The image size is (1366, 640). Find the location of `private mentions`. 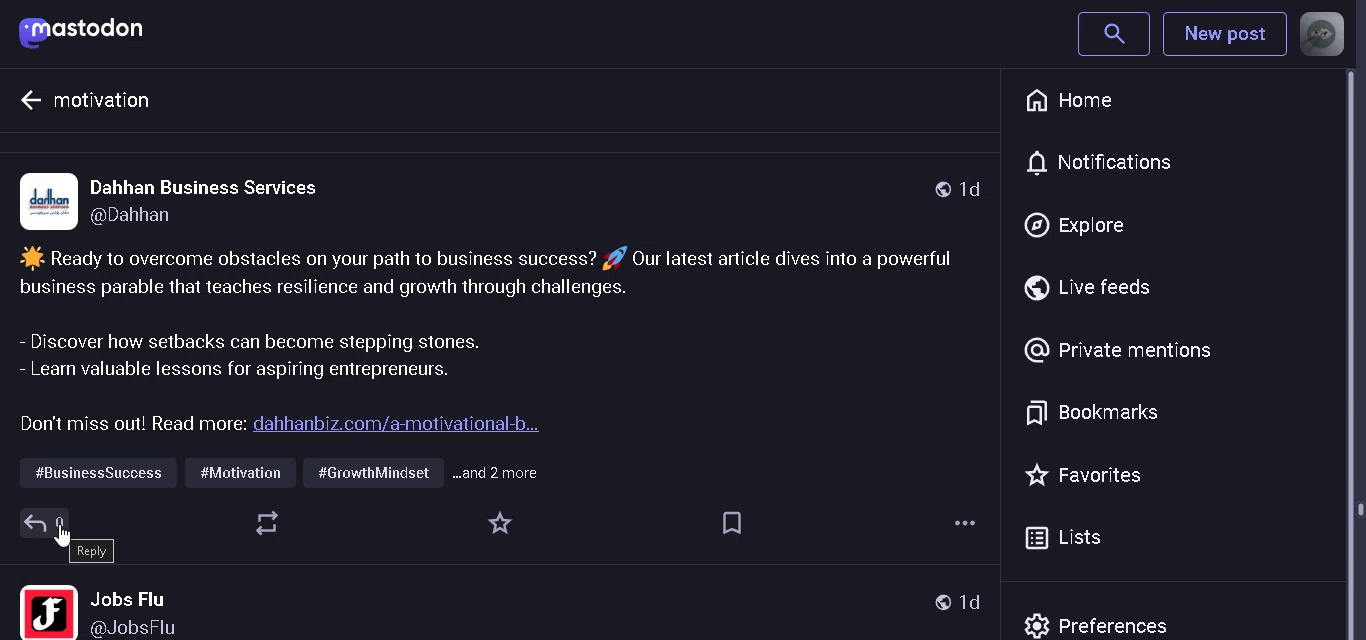

private mentions is located at coordinates (1117, 349).